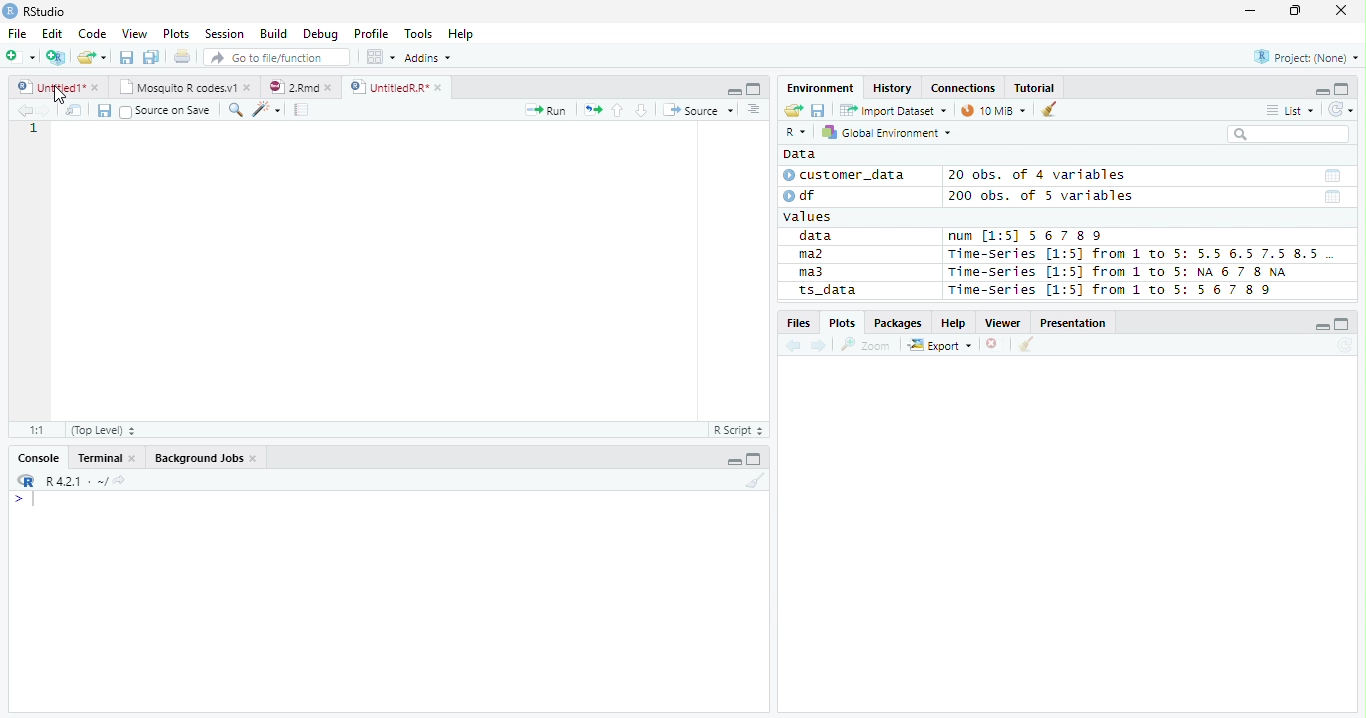 The image size is (1366, 718). What do you see at coordinates (93, 56) in the screenshot?
I see `Open Folder` at bounding box center [93, 56].